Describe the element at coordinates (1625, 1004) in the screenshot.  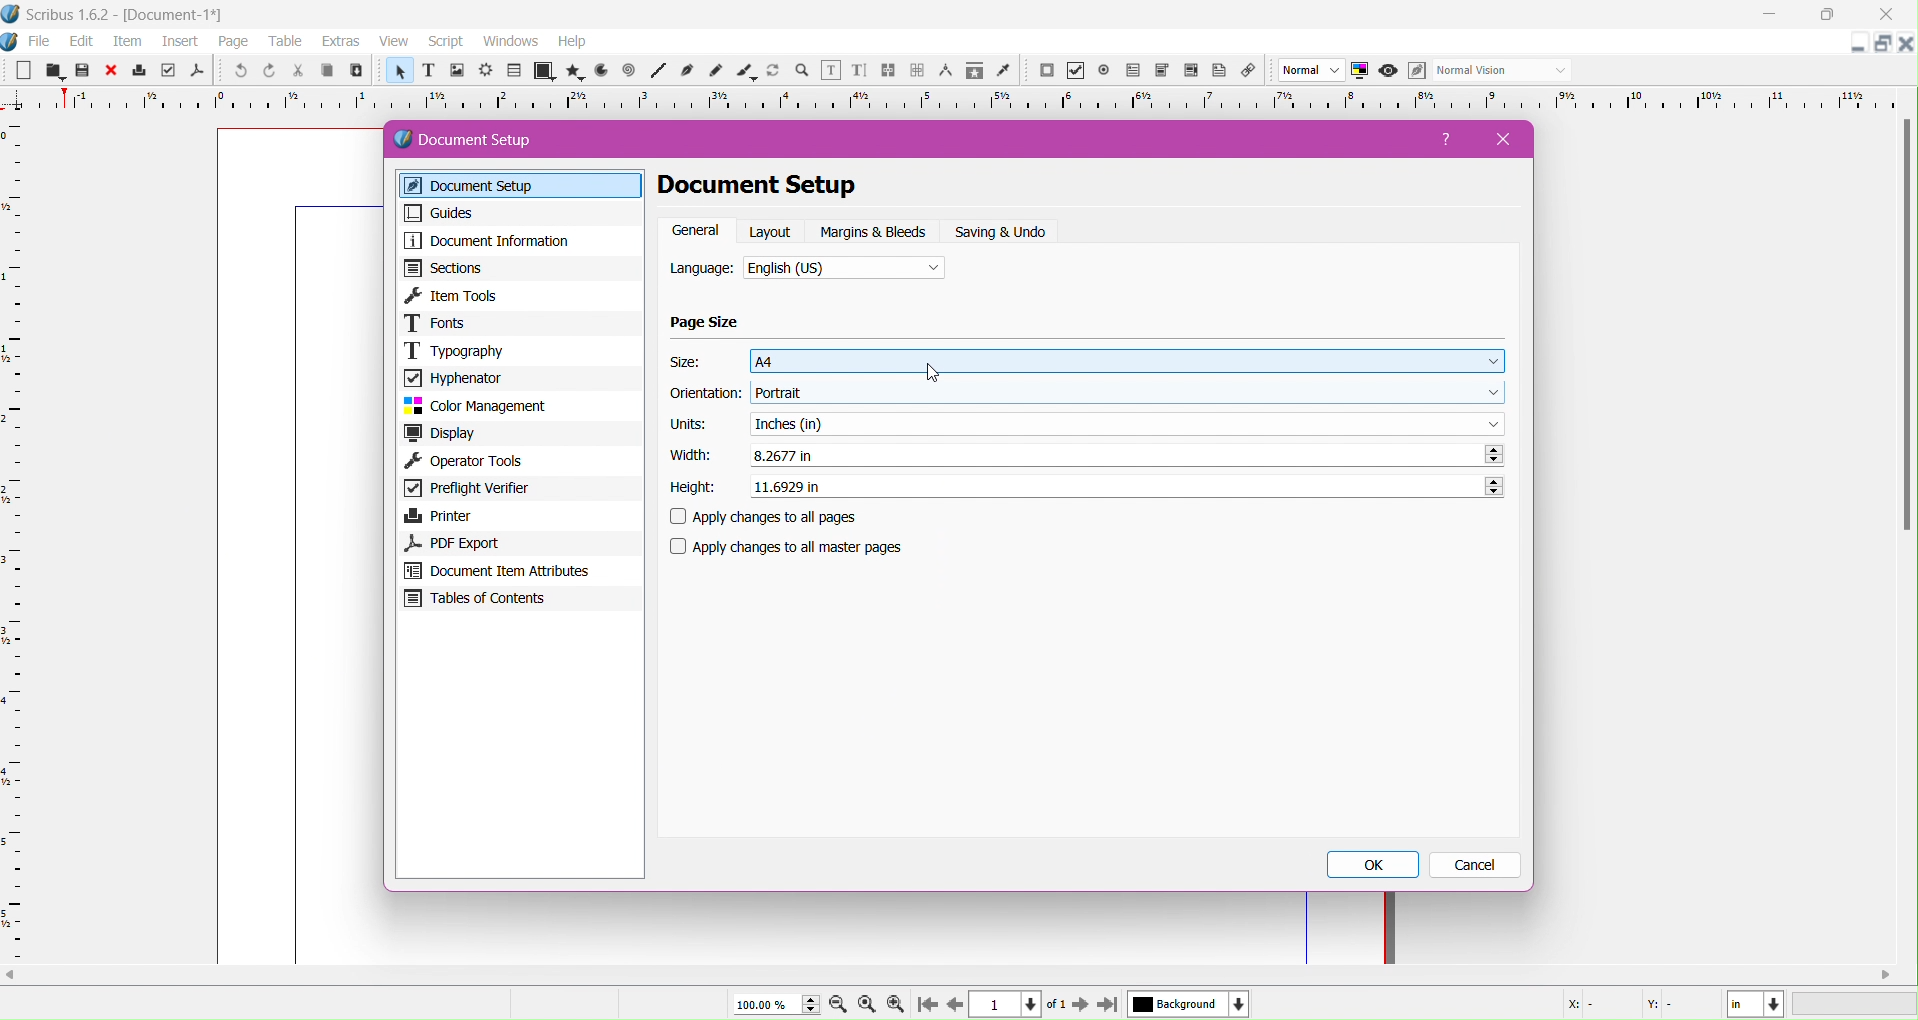
I see `X:- Y:-` at that location.